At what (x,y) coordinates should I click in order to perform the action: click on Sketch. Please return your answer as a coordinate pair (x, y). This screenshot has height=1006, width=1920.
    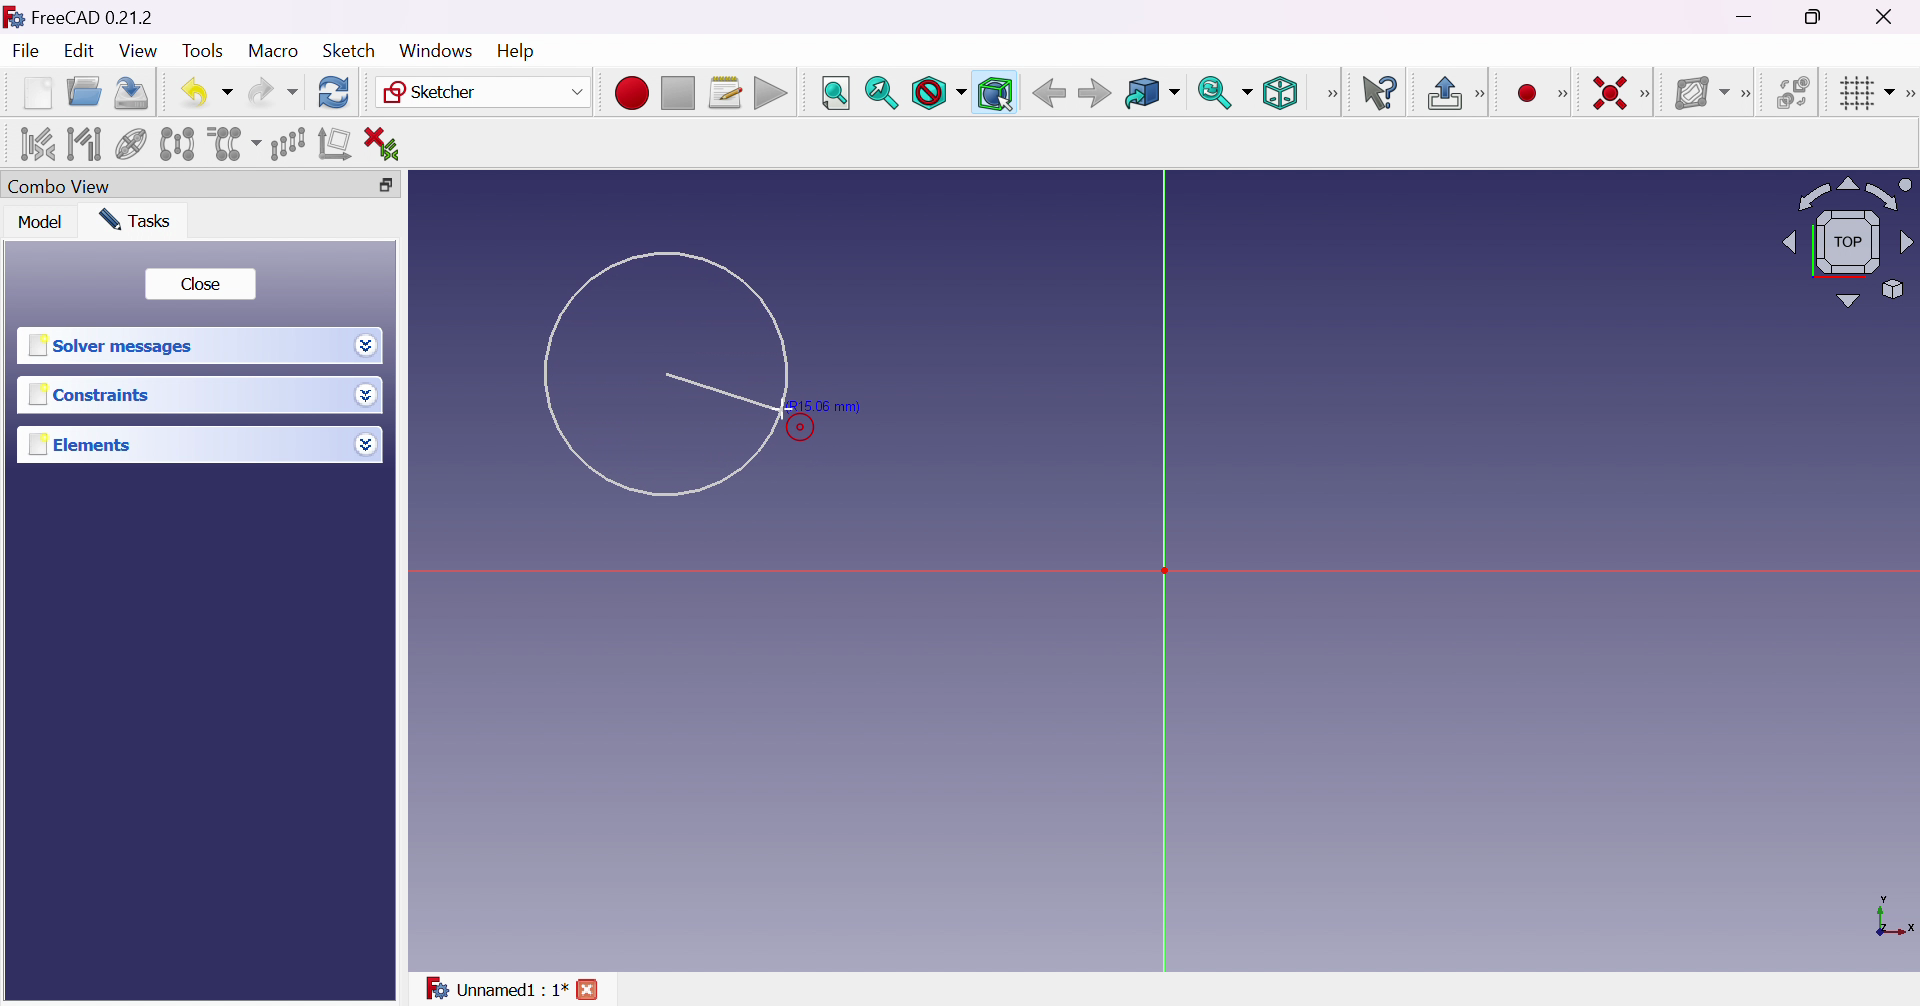
    Looking at the image, I should click on (348, 50).